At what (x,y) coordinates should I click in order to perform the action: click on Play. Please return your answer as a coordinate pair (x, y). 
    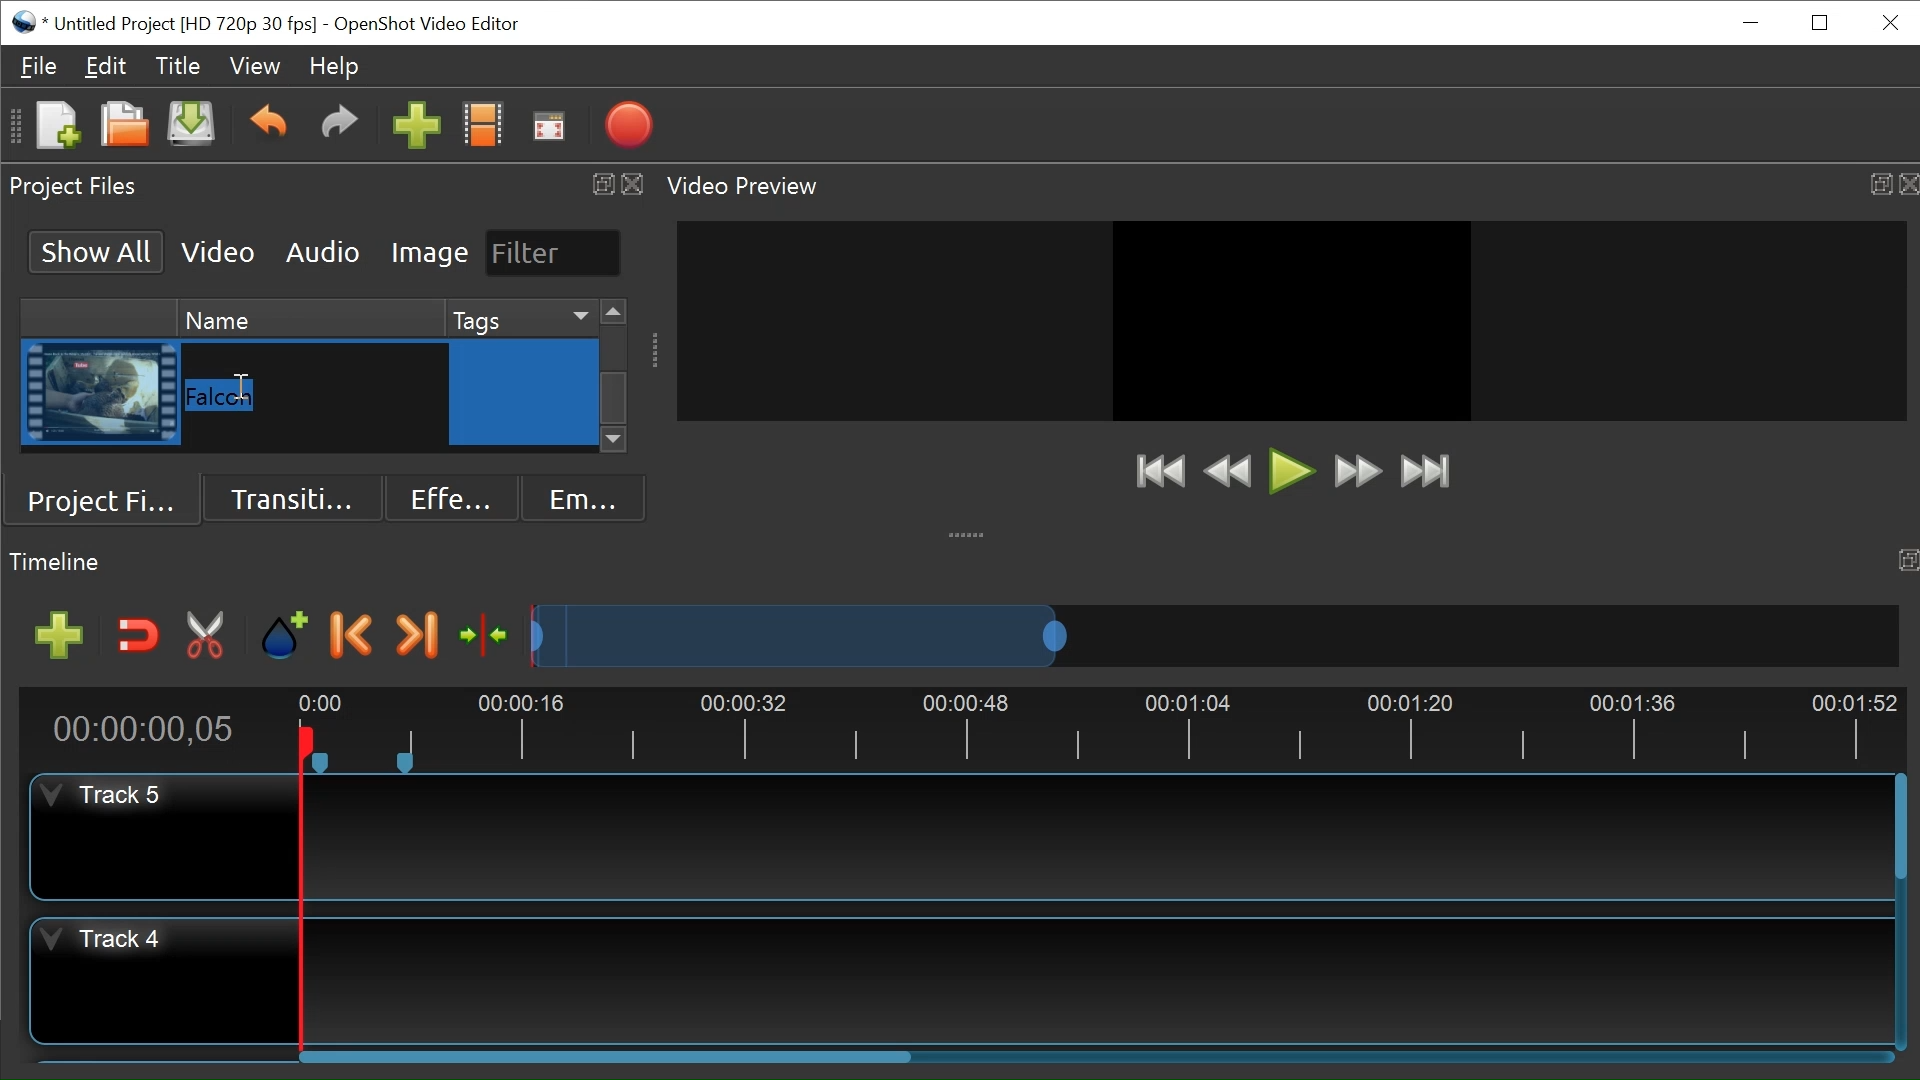
    Looking at the image, I should click on (1291, 471).